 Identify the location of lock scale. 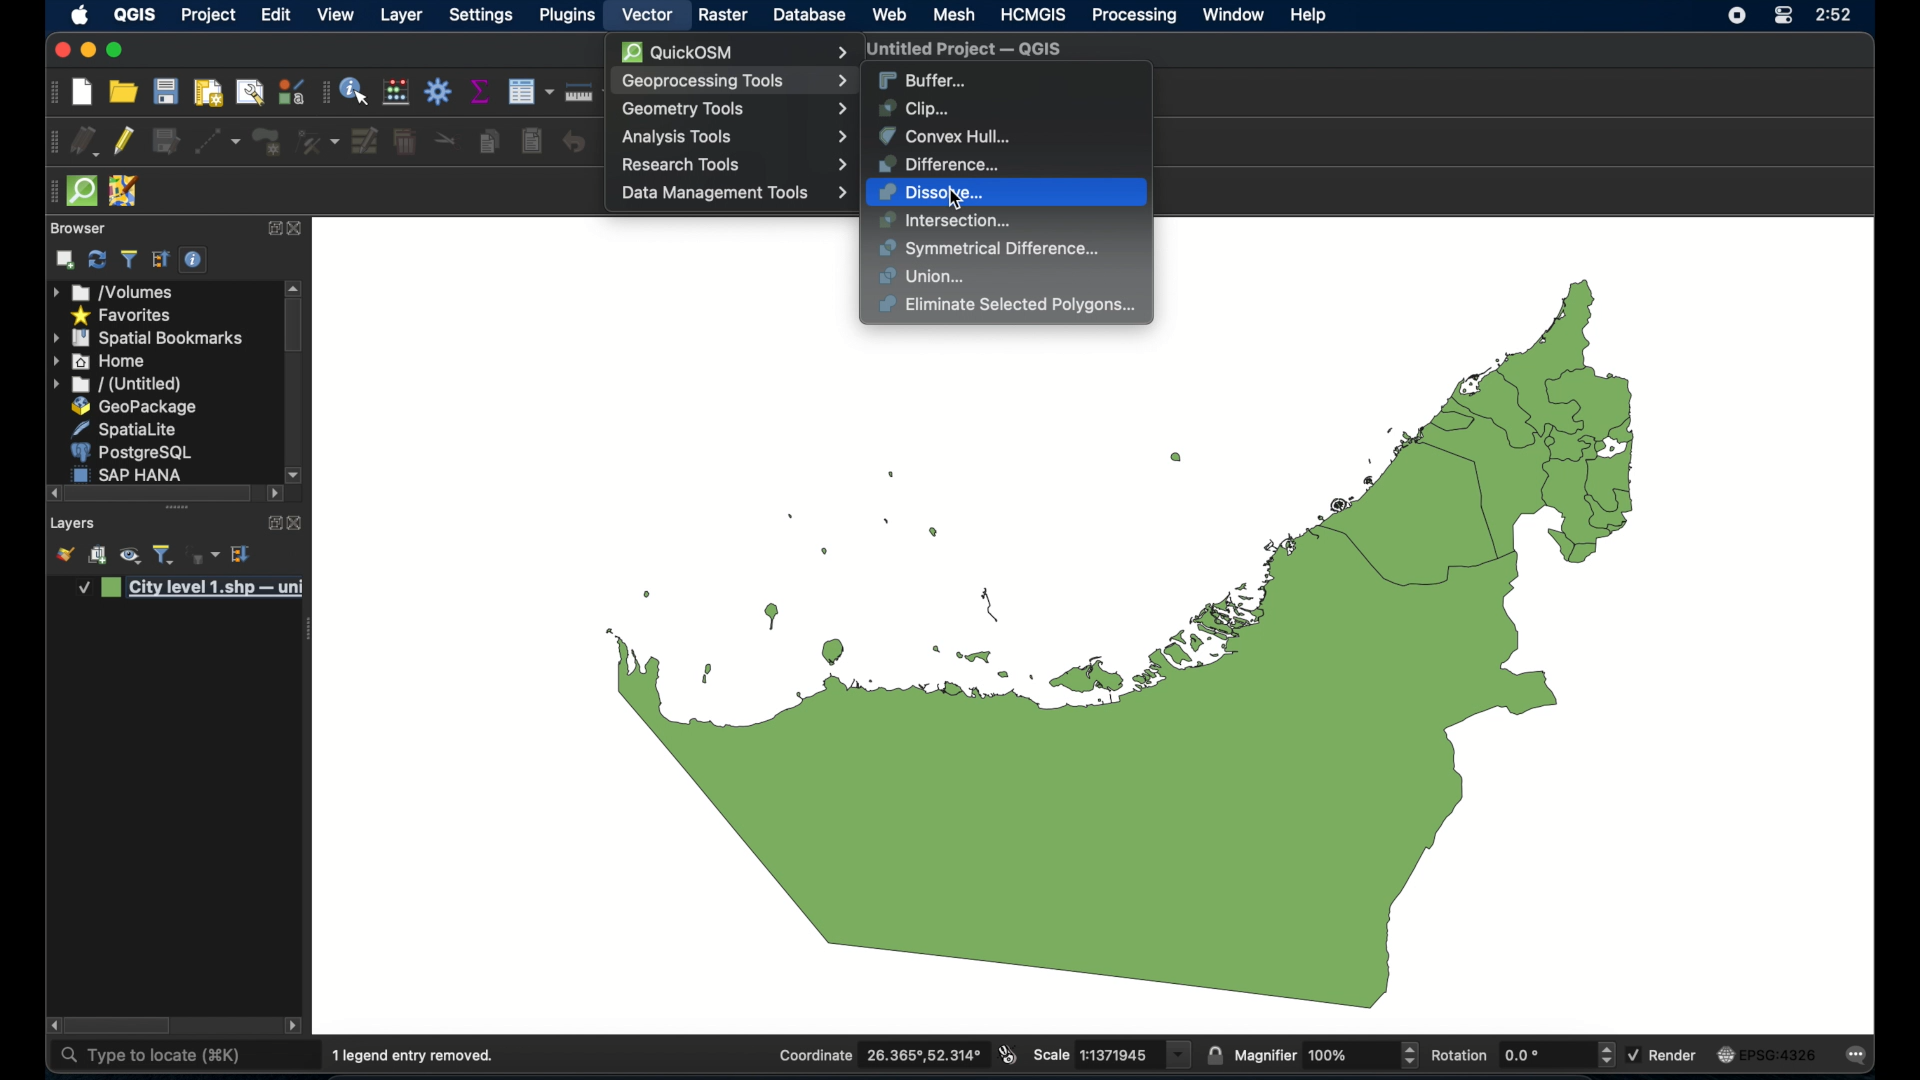
(1215, 1053).